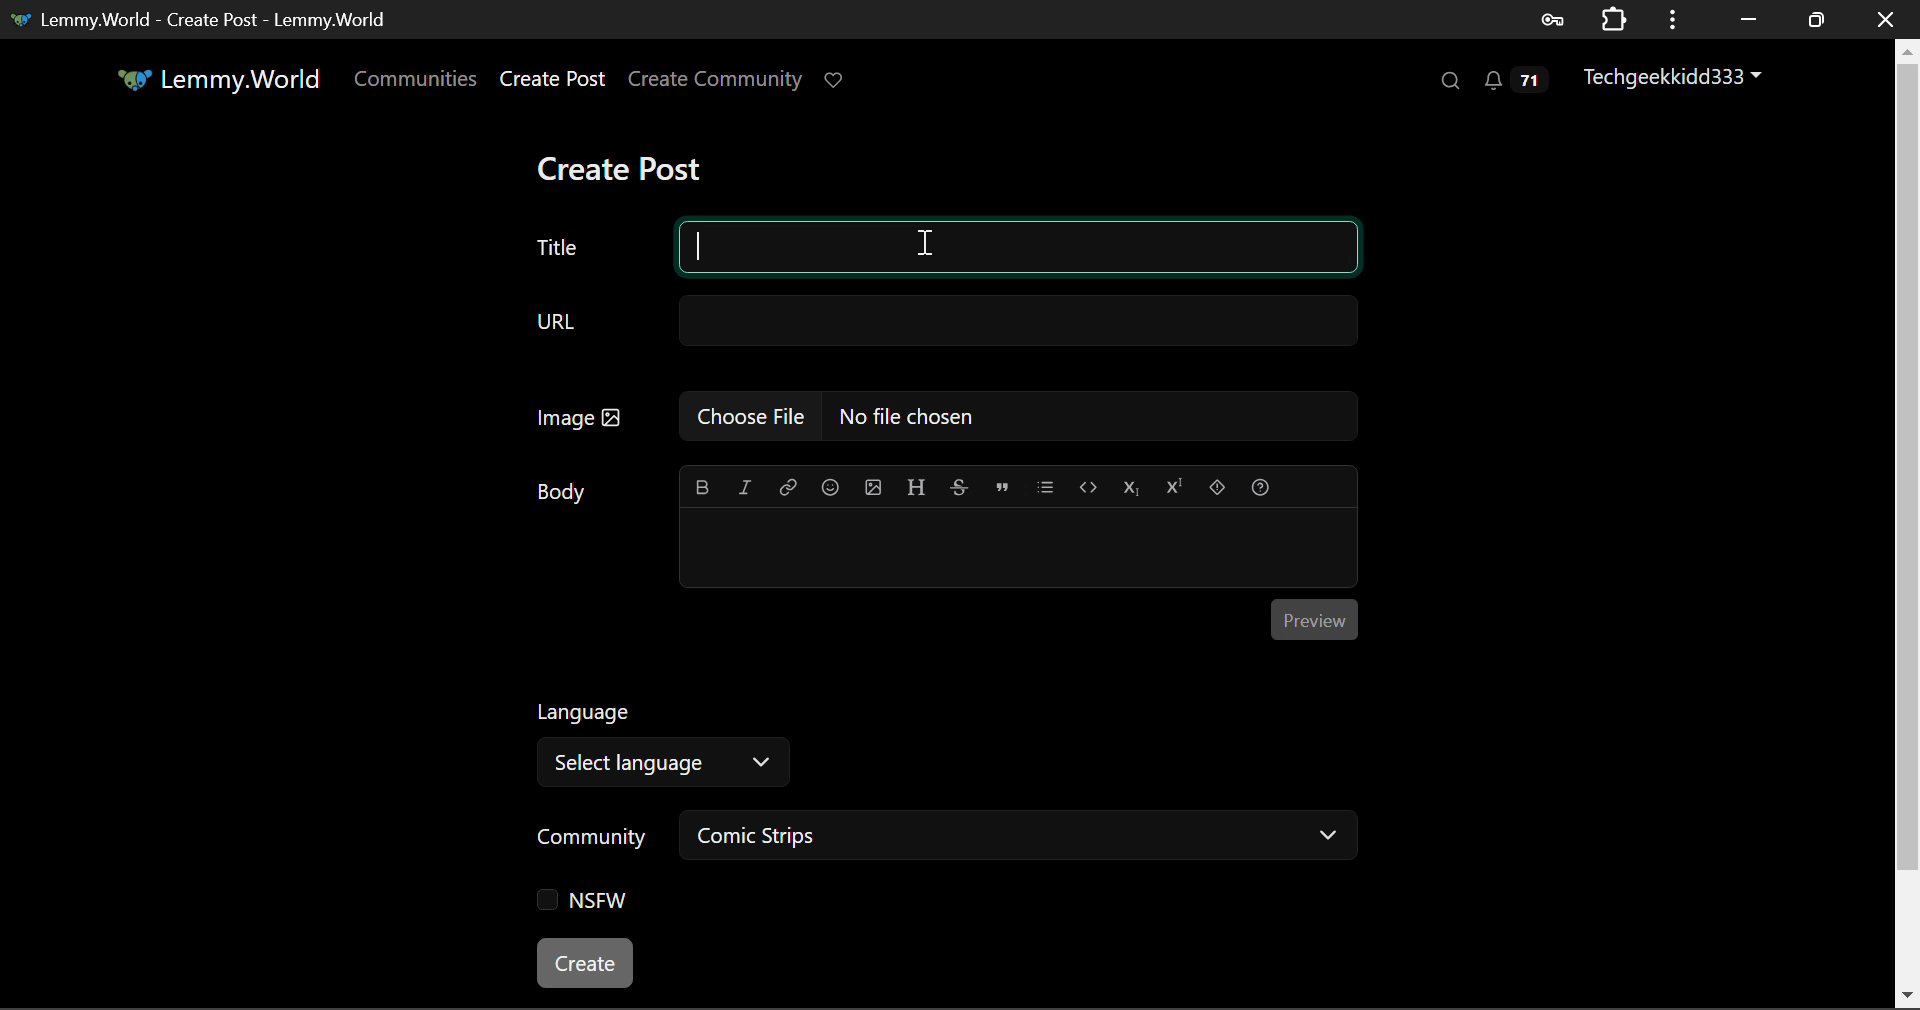 The image size is (1920, 1010). What do you see at coordinates (1045, 483) in the screenshot?
I see `list` at bounding box center [1045, 483].